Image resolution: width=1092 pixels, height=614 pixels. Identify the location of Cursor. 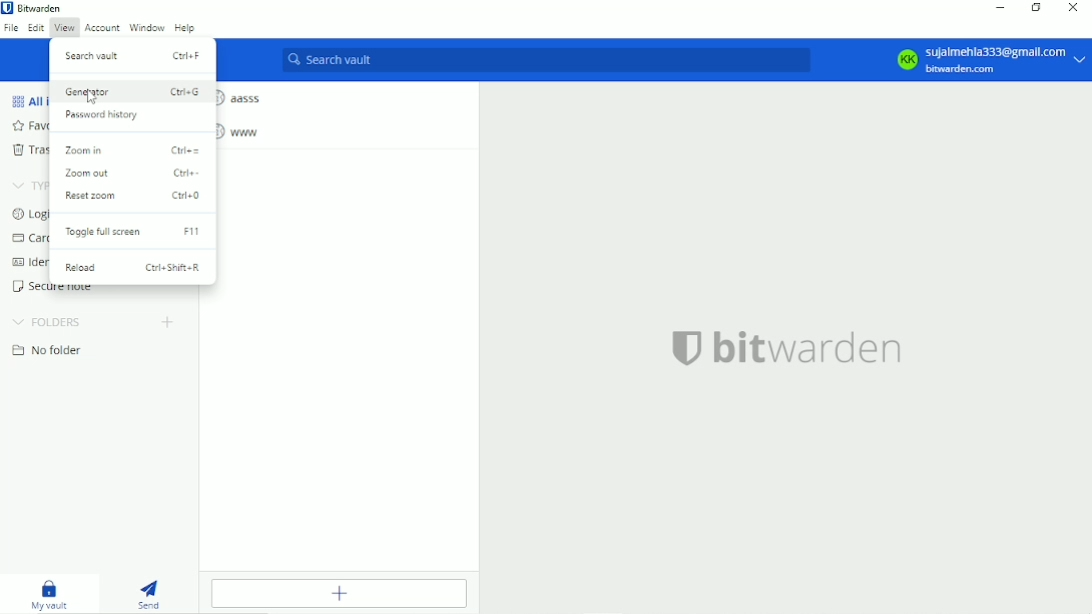
(91, 98).